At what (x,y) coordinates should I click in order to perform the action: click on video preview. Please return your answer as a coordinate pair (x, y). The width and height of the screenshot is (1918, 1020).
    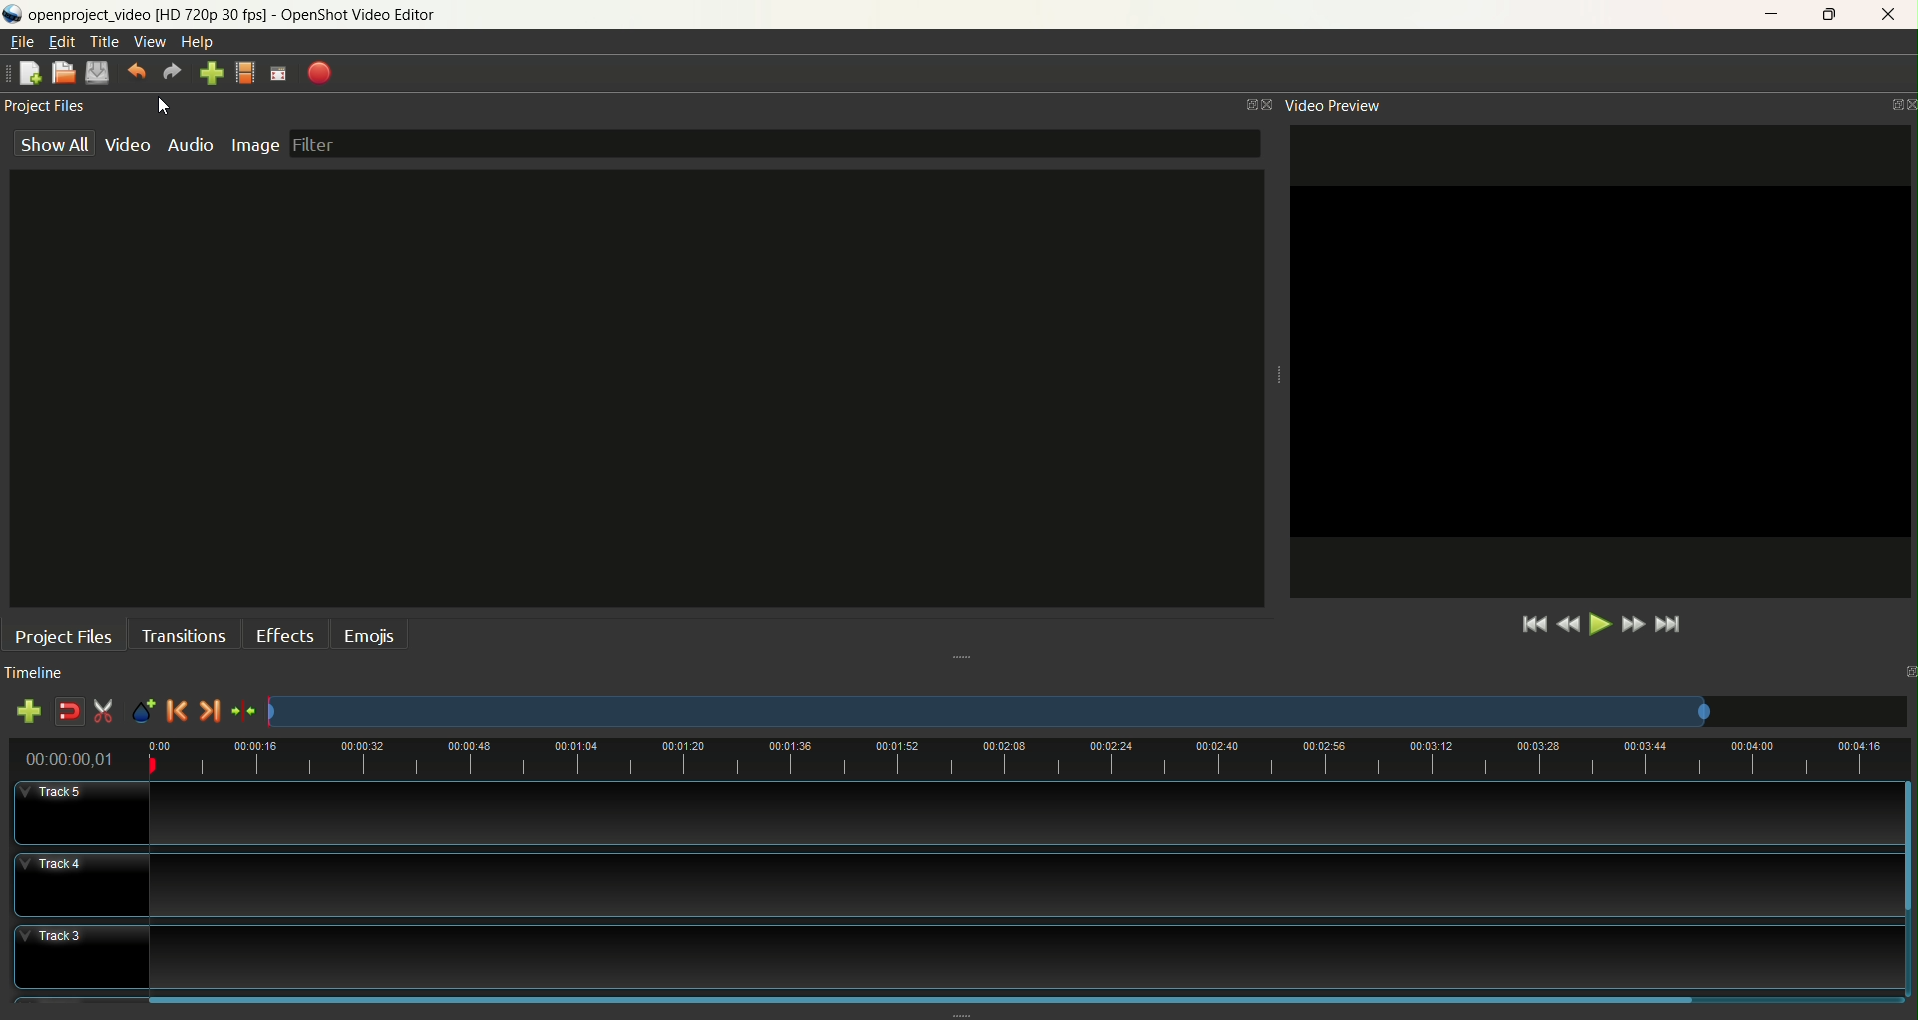
    Looking at the image, I should click on (1335, 105).